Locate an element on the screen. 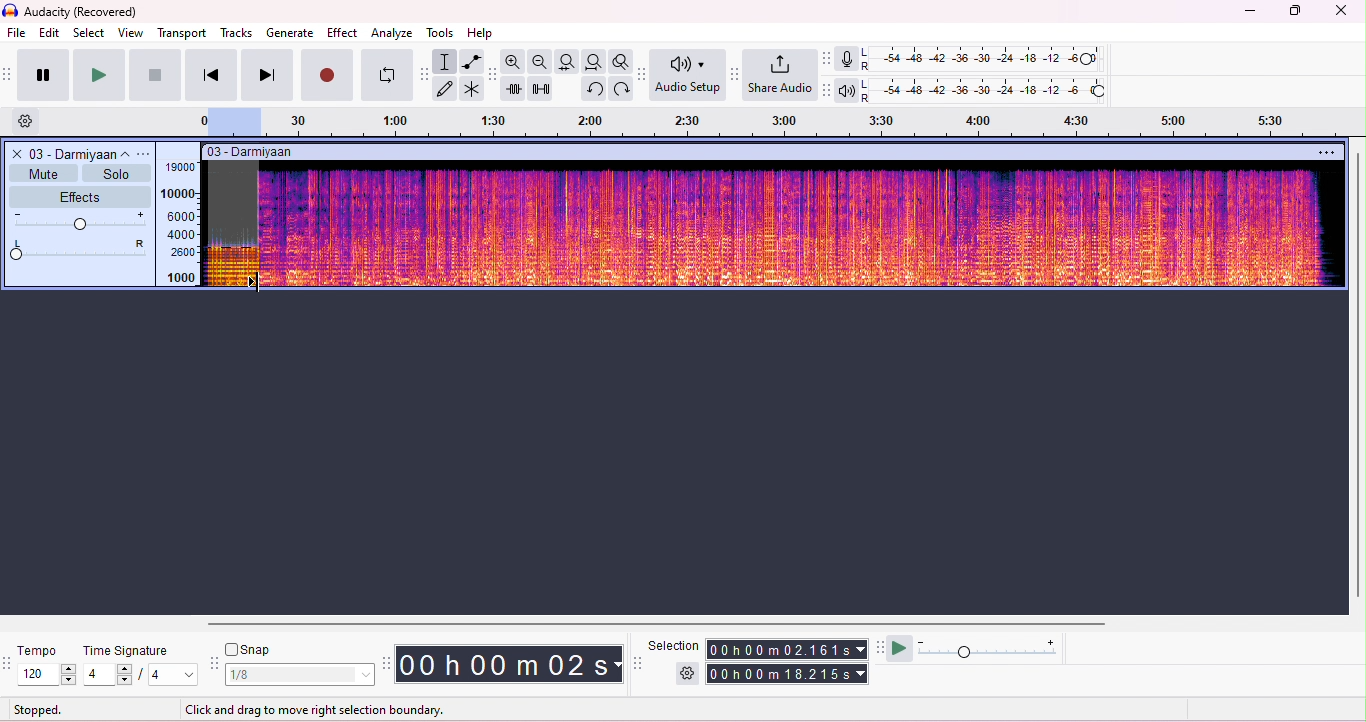 Image resolution: width=1366 pixels, height=722 pixels. select tempo is located at coordinates (47, 674).